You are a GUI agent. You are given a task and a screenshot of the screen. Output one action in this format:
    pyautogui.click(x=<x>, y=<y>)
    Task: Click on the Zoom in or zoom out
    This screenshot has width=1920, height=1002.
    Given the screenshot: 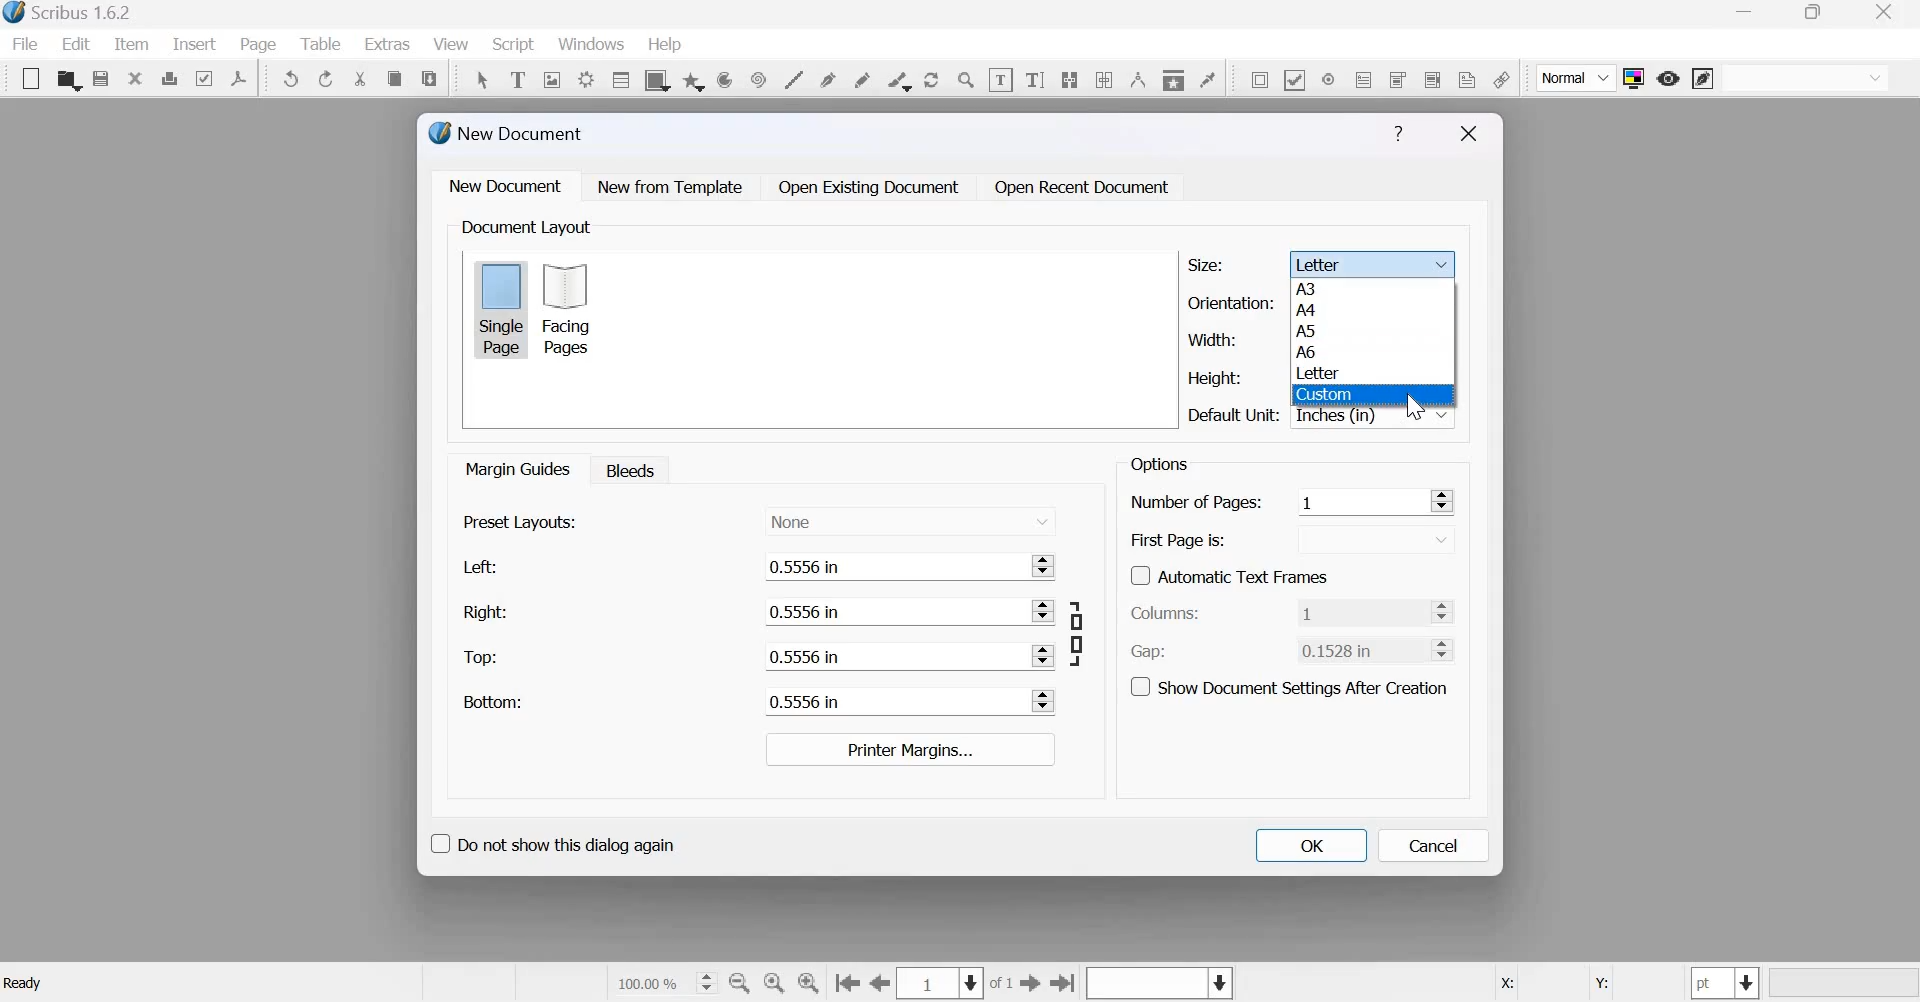 What is the action you would take?
    pyautogui.click(x=966, y=79)
    